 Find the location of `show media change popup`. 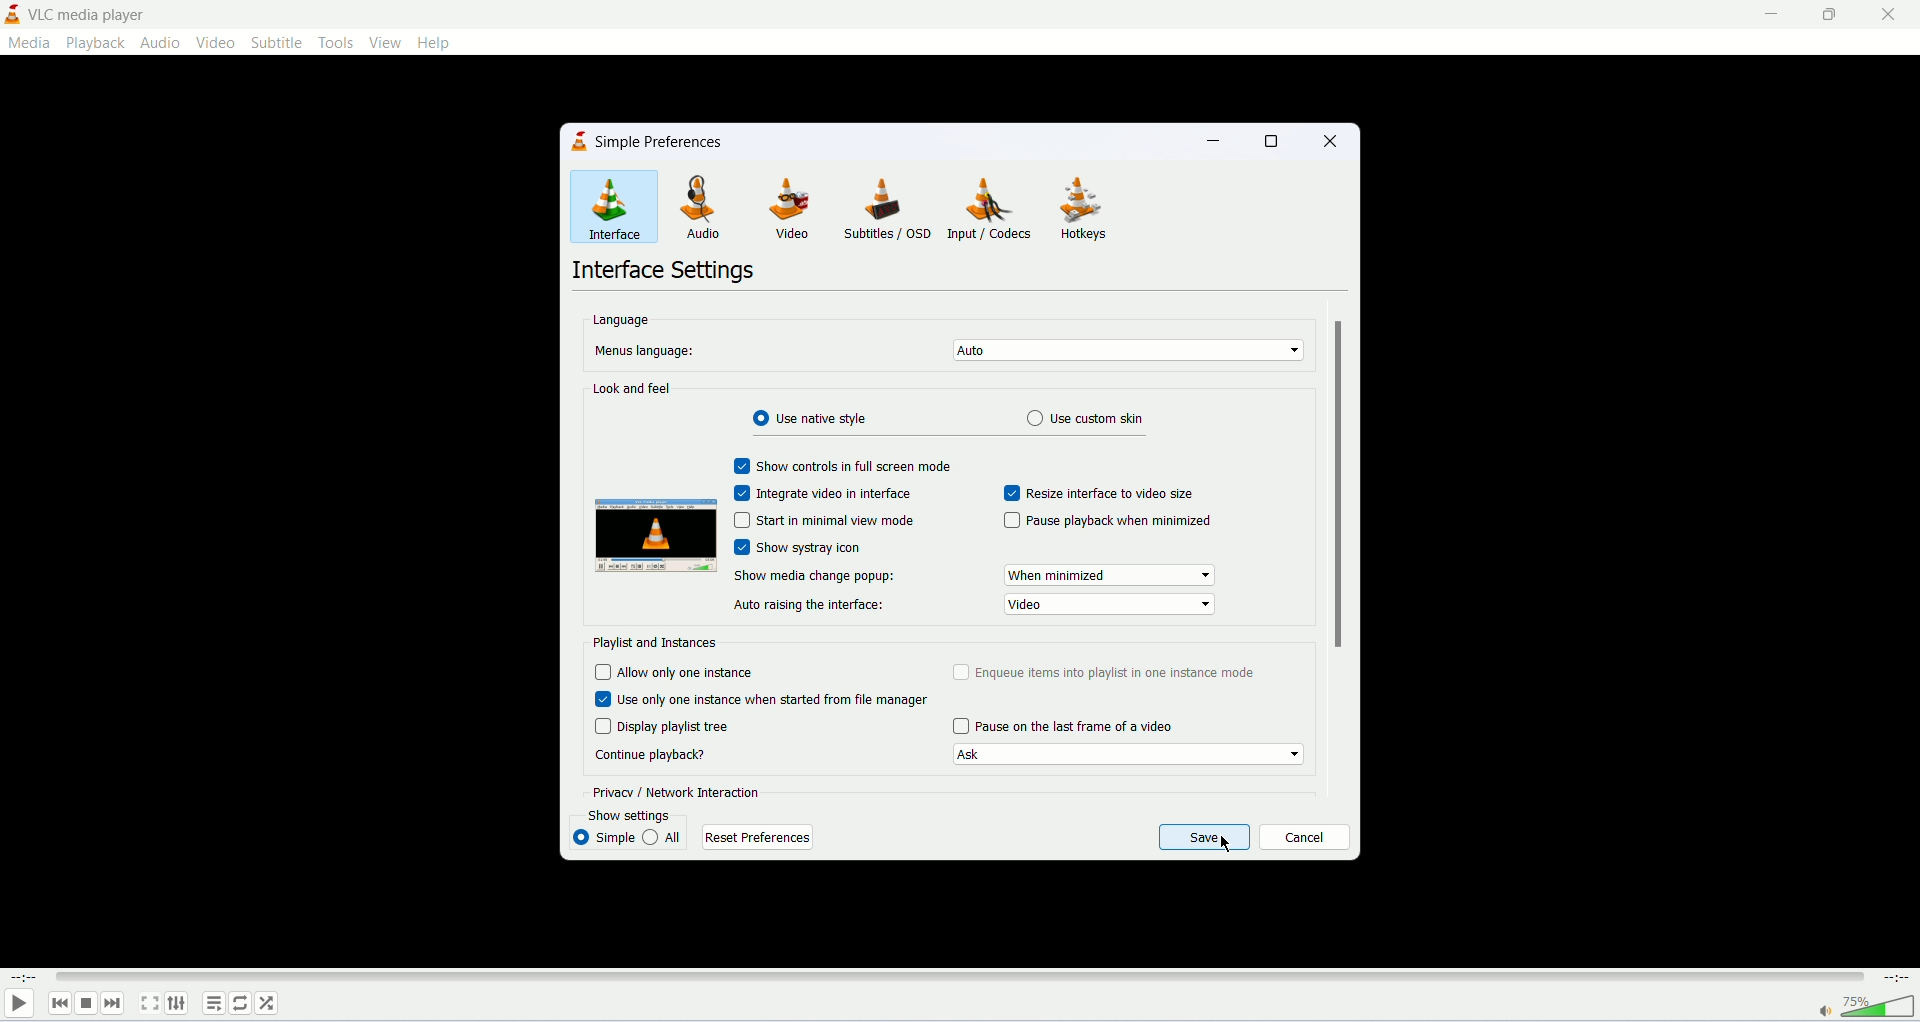

show media change popup is located at coordinates (815, 577).